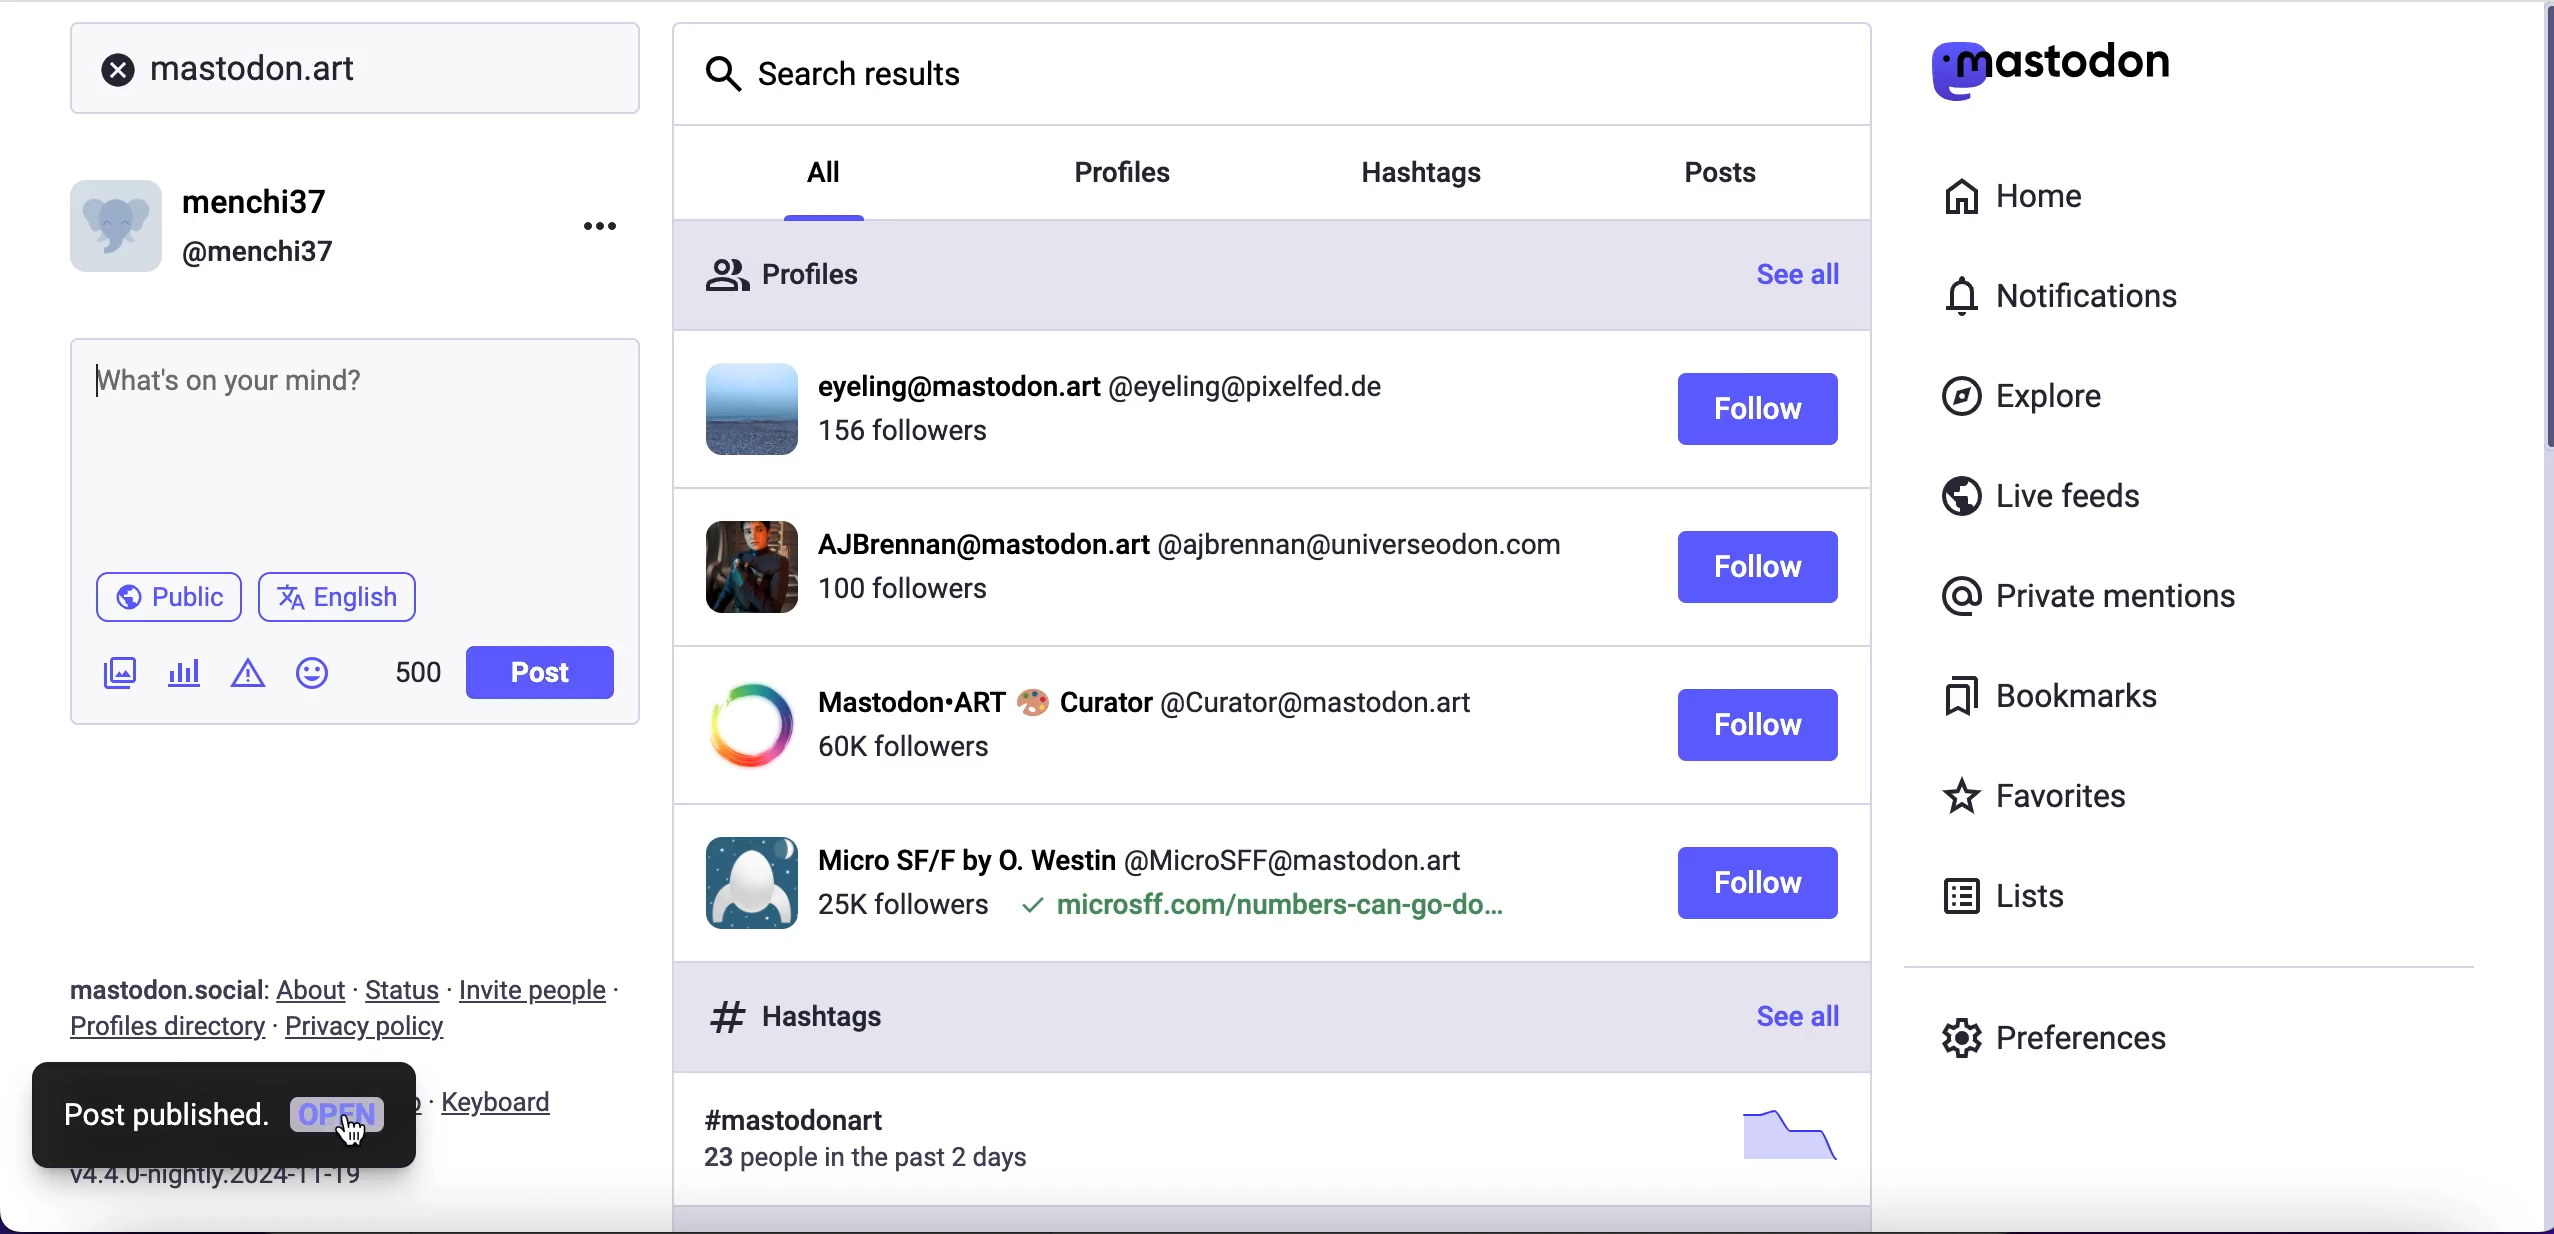  I want to click on user profile, so click(1180, 566).